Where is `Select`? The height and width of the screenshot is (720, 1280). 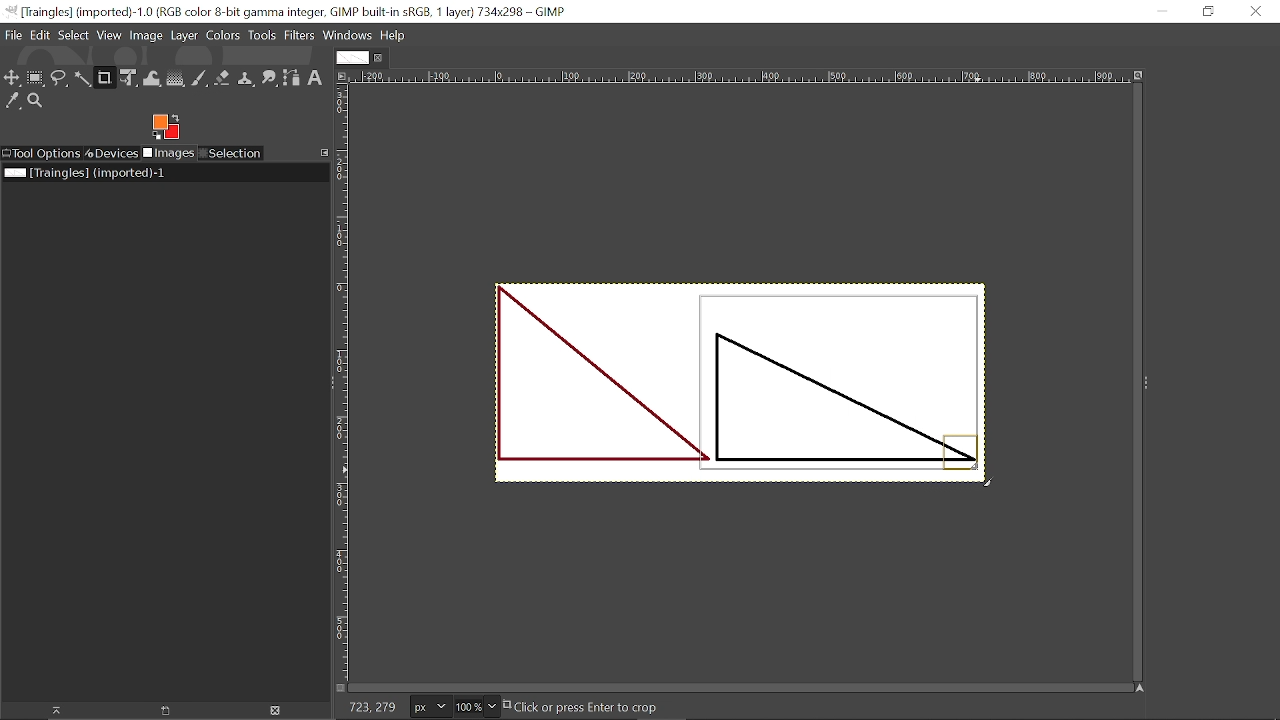 Select is located at coordinates (74, 36).